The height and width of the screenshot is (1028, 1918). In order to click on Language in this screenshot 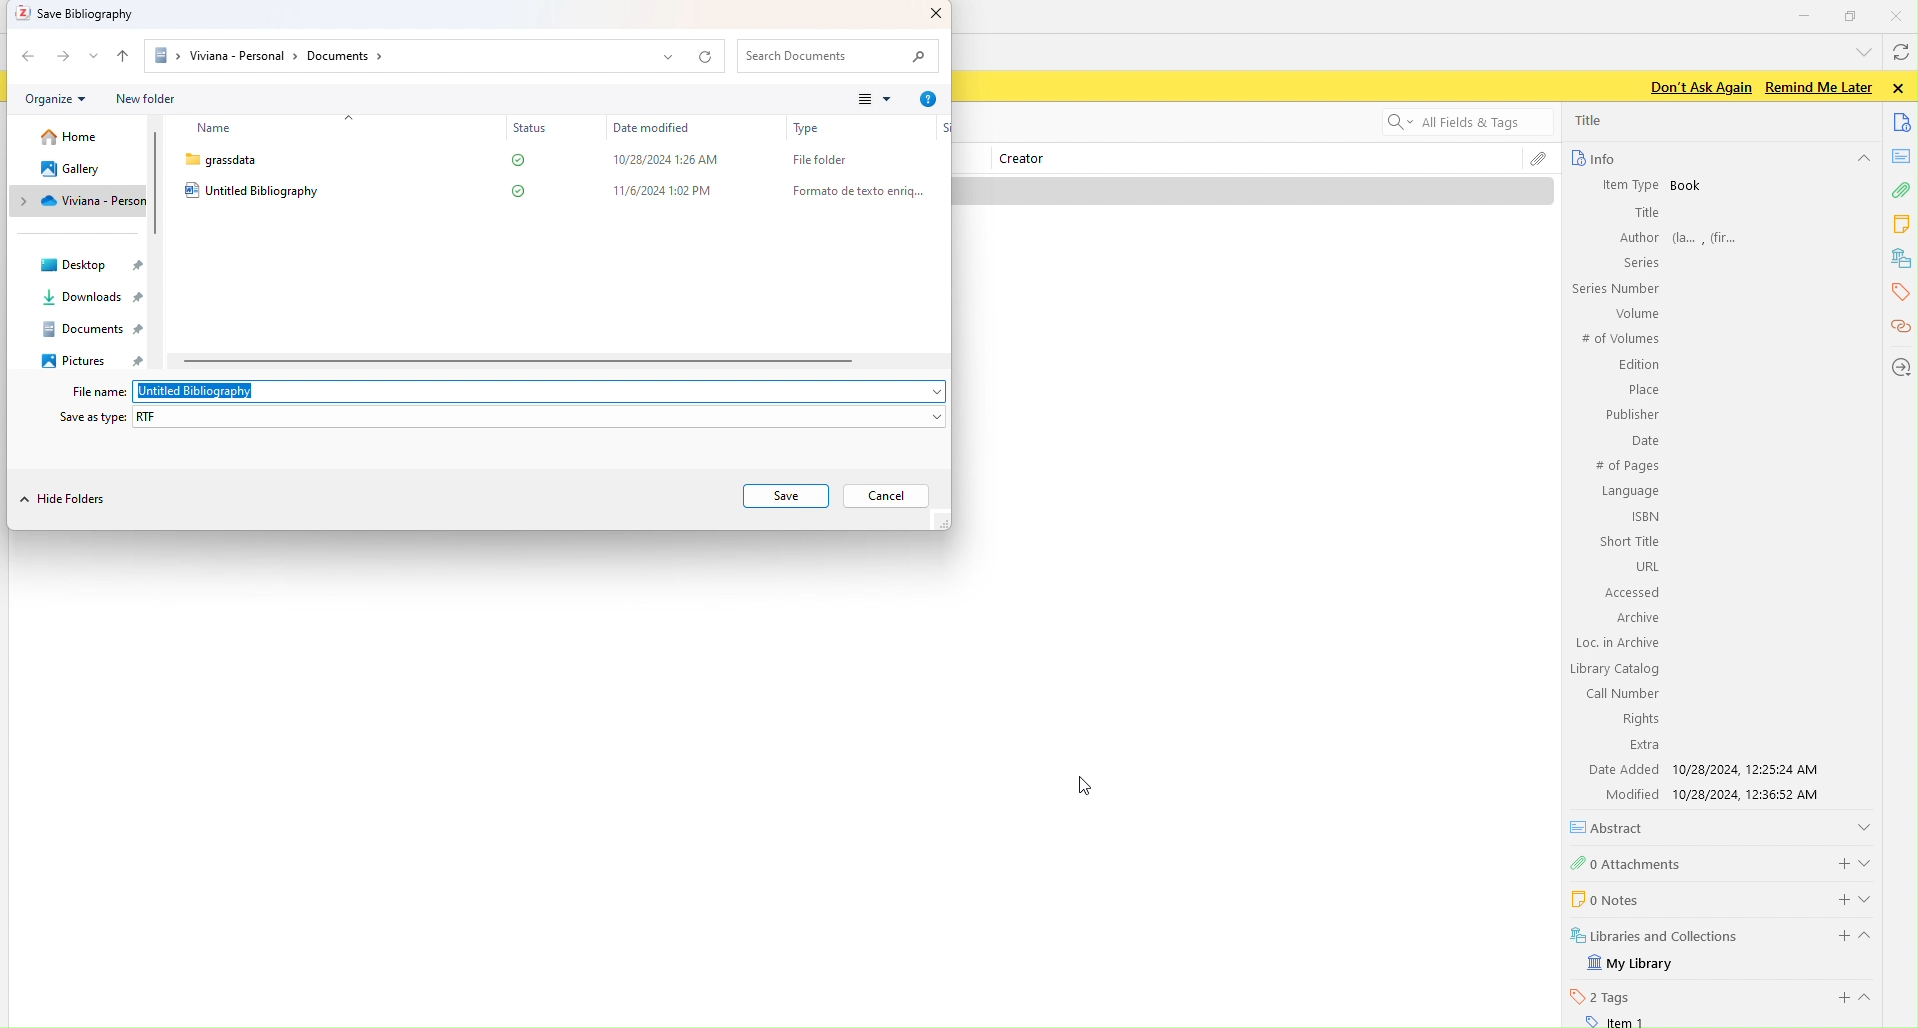, I will do `click(1630, 492)`.